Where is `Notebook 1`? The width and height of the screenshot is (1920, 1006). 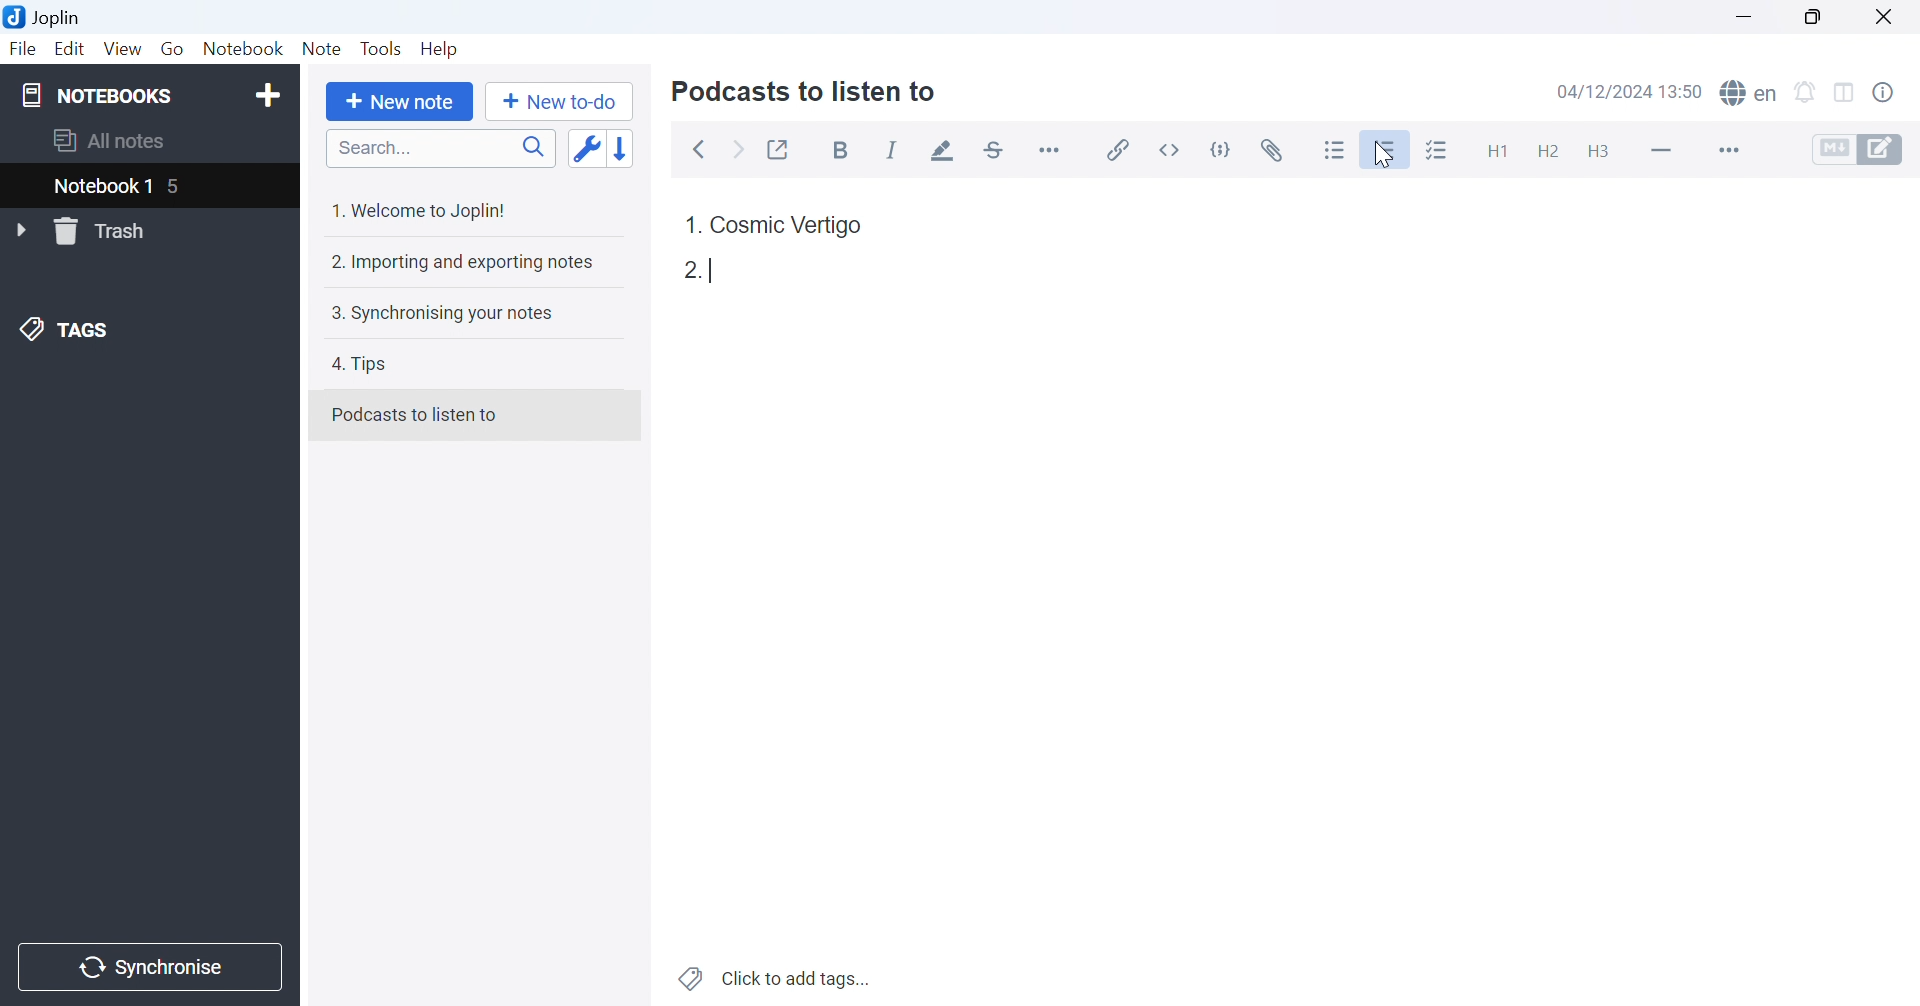
Notebook 1 is located at coordinates (101, 187).